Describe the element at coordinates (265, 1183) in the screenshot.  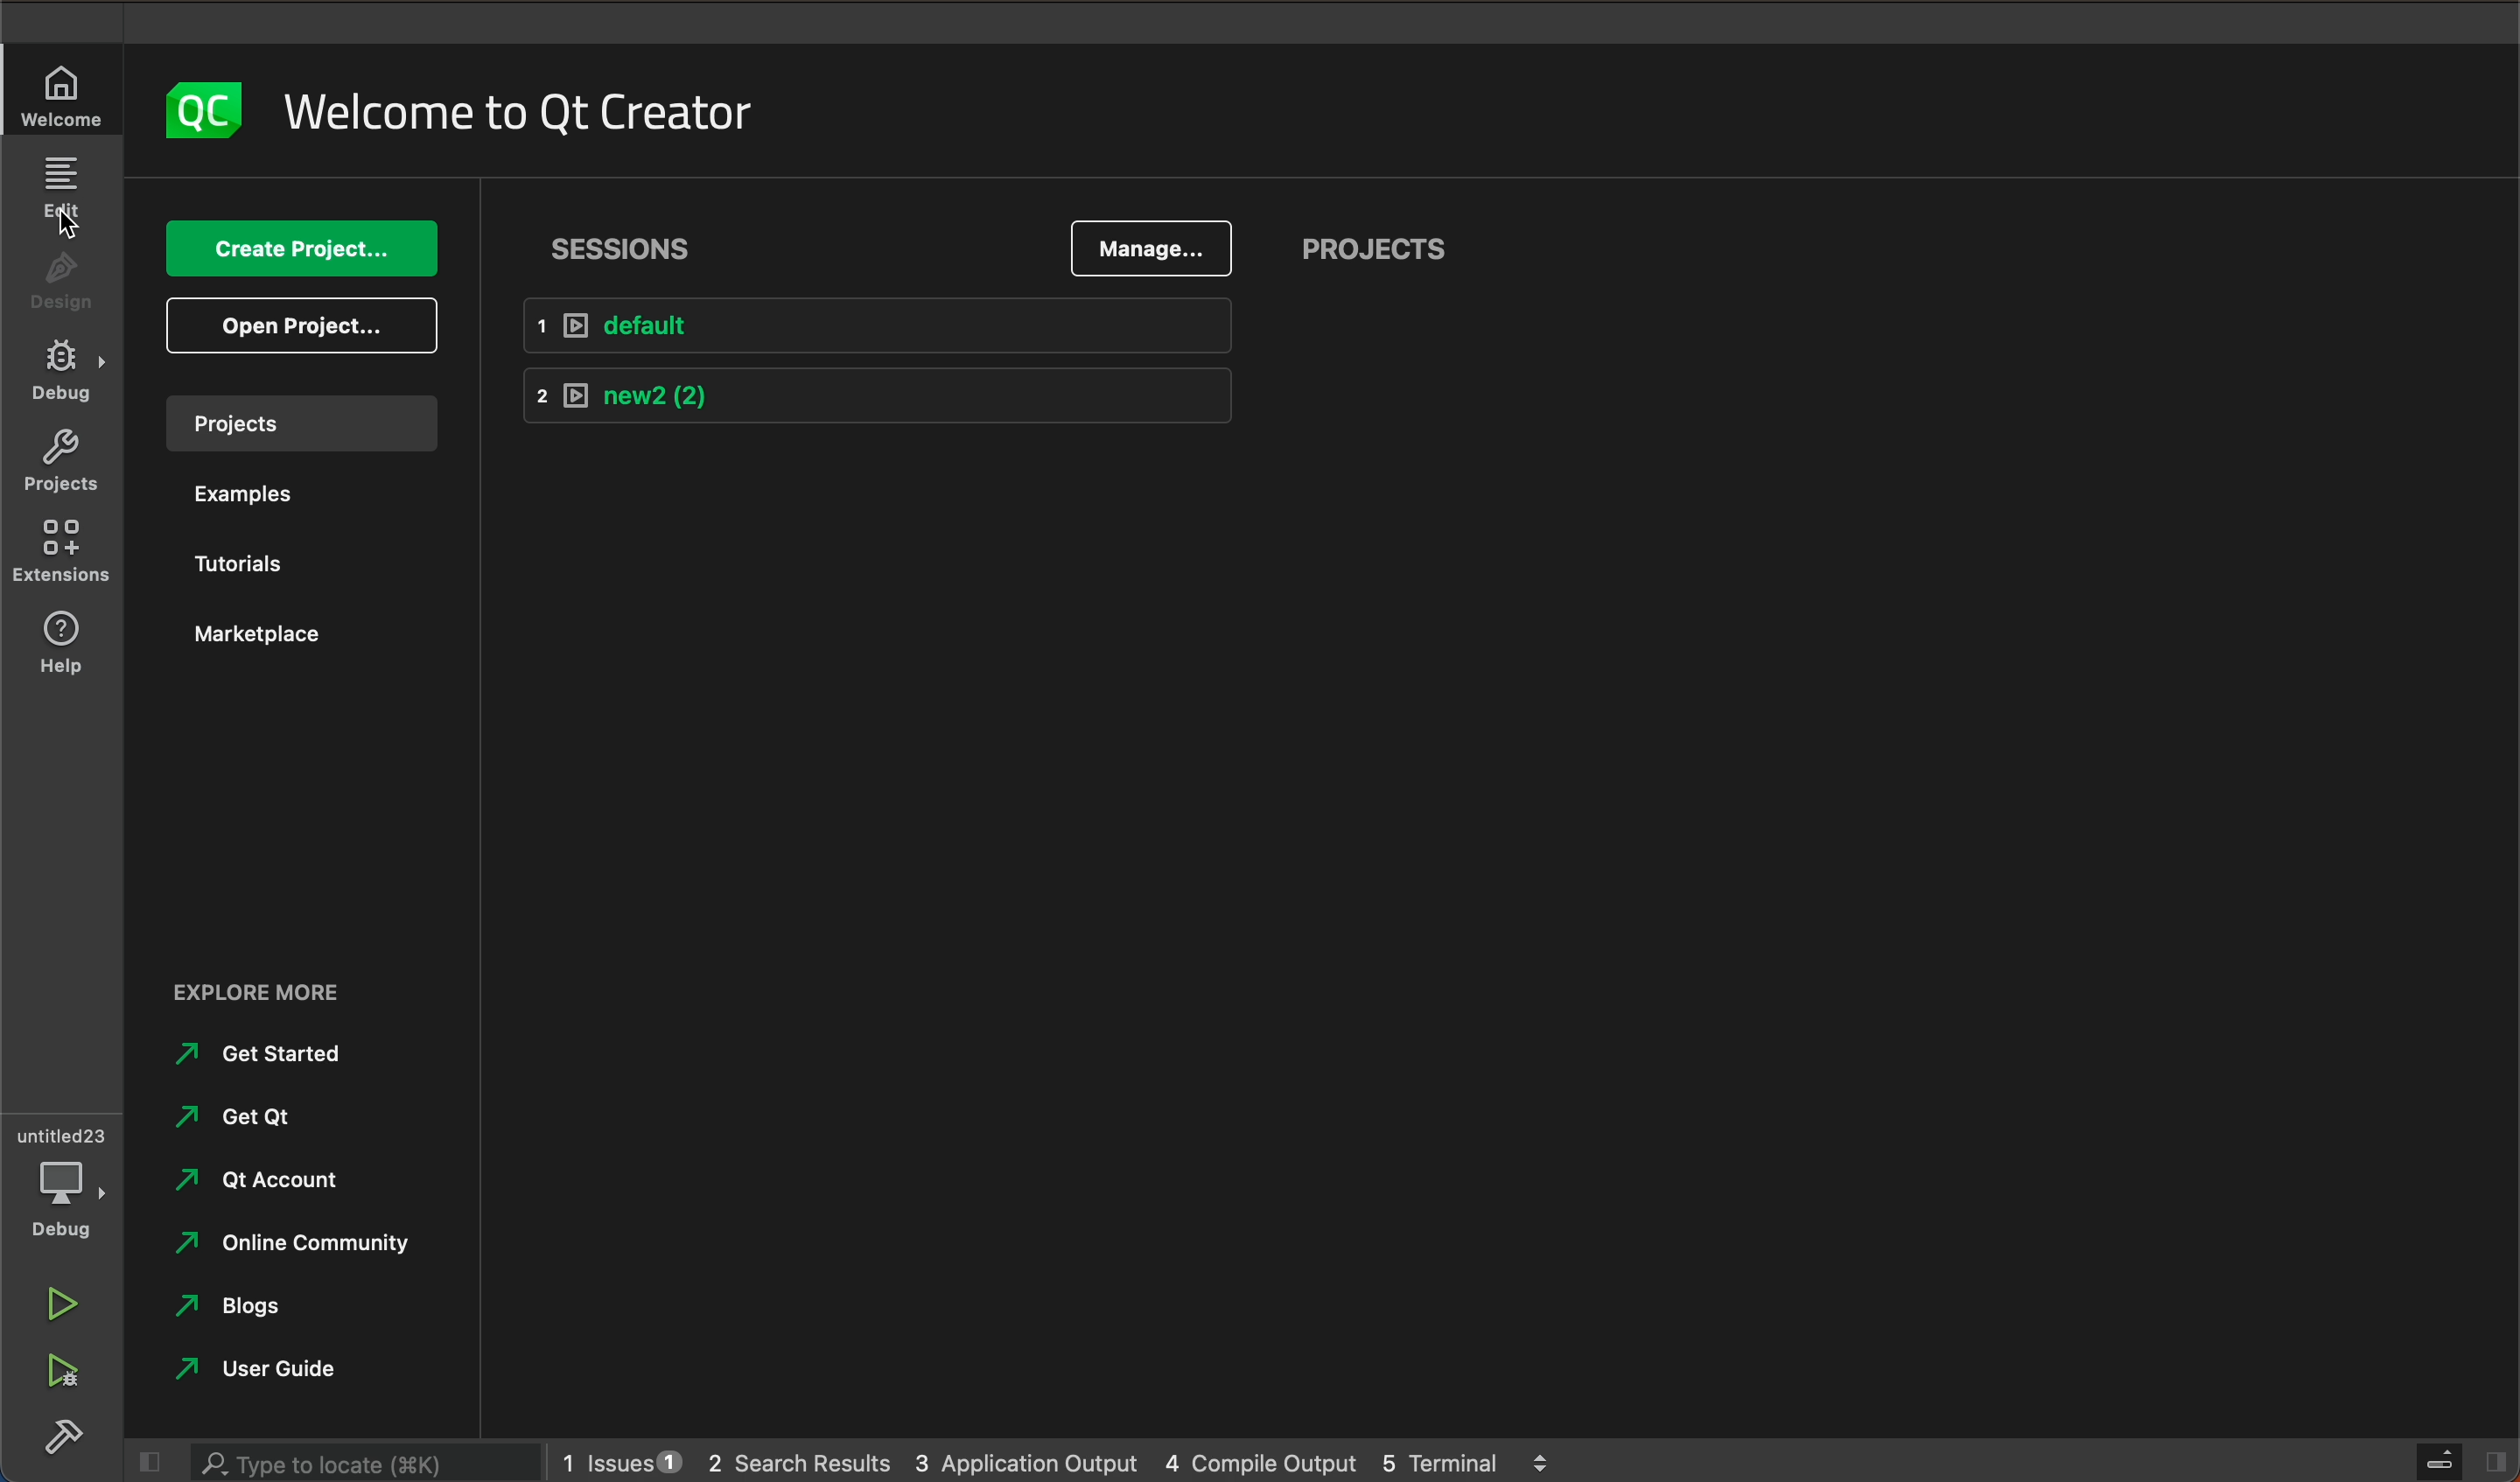
I see `qt account` at that location.